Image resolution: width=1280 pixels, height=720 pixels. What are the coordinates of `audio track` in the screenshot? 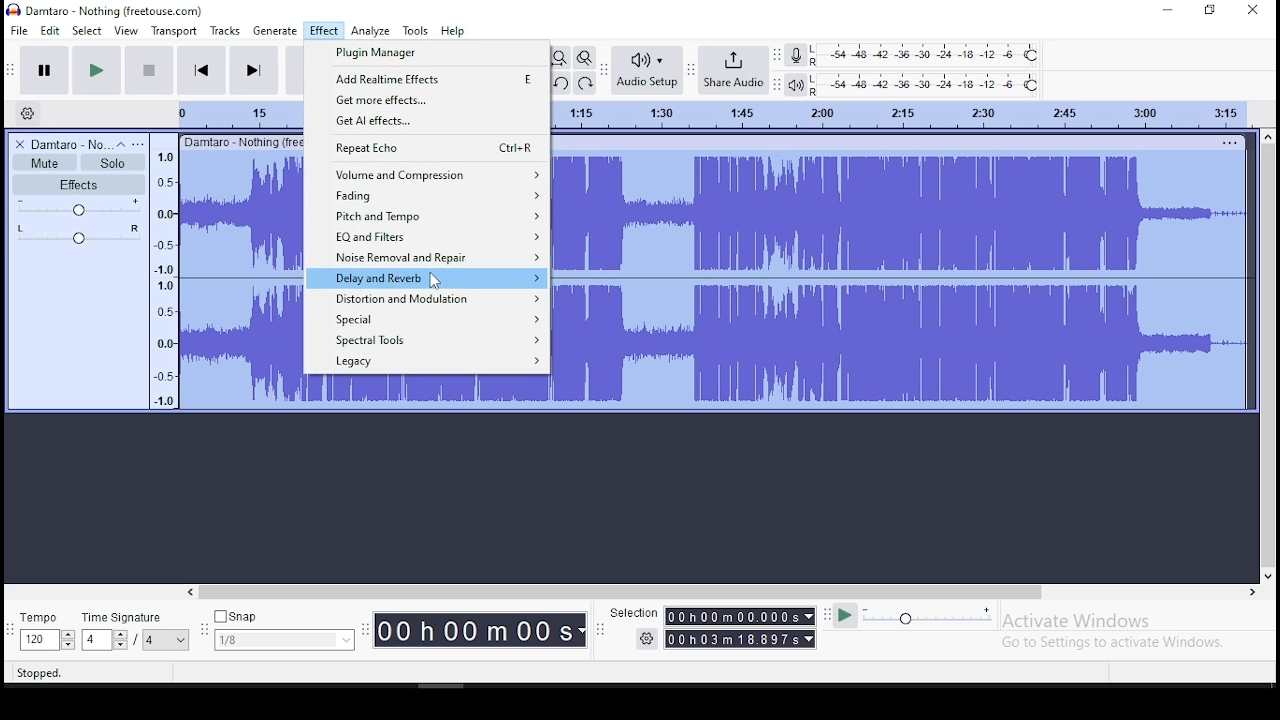 It's located at (901, 213).